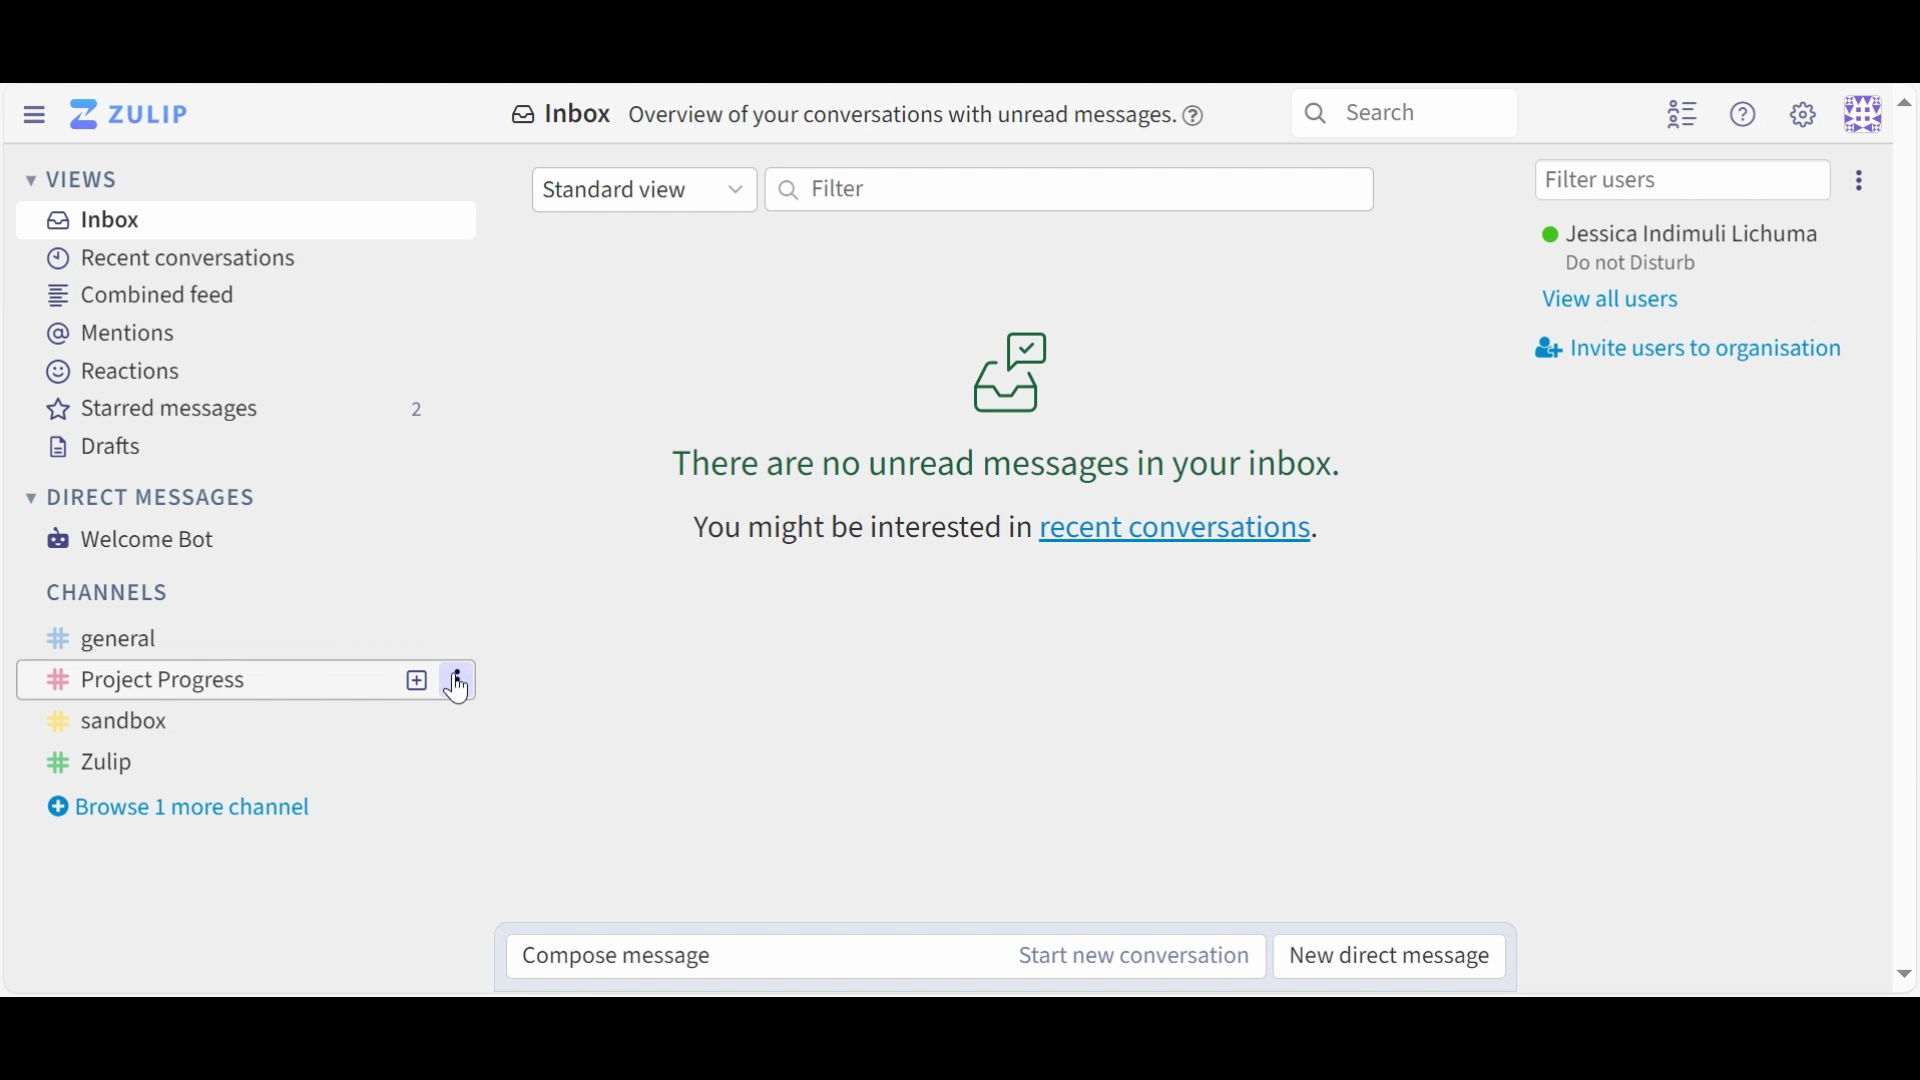  What do you see at coordinates (137, 295) in the screenshot?
I see `Combined feed` at bounding box center [137, 295].